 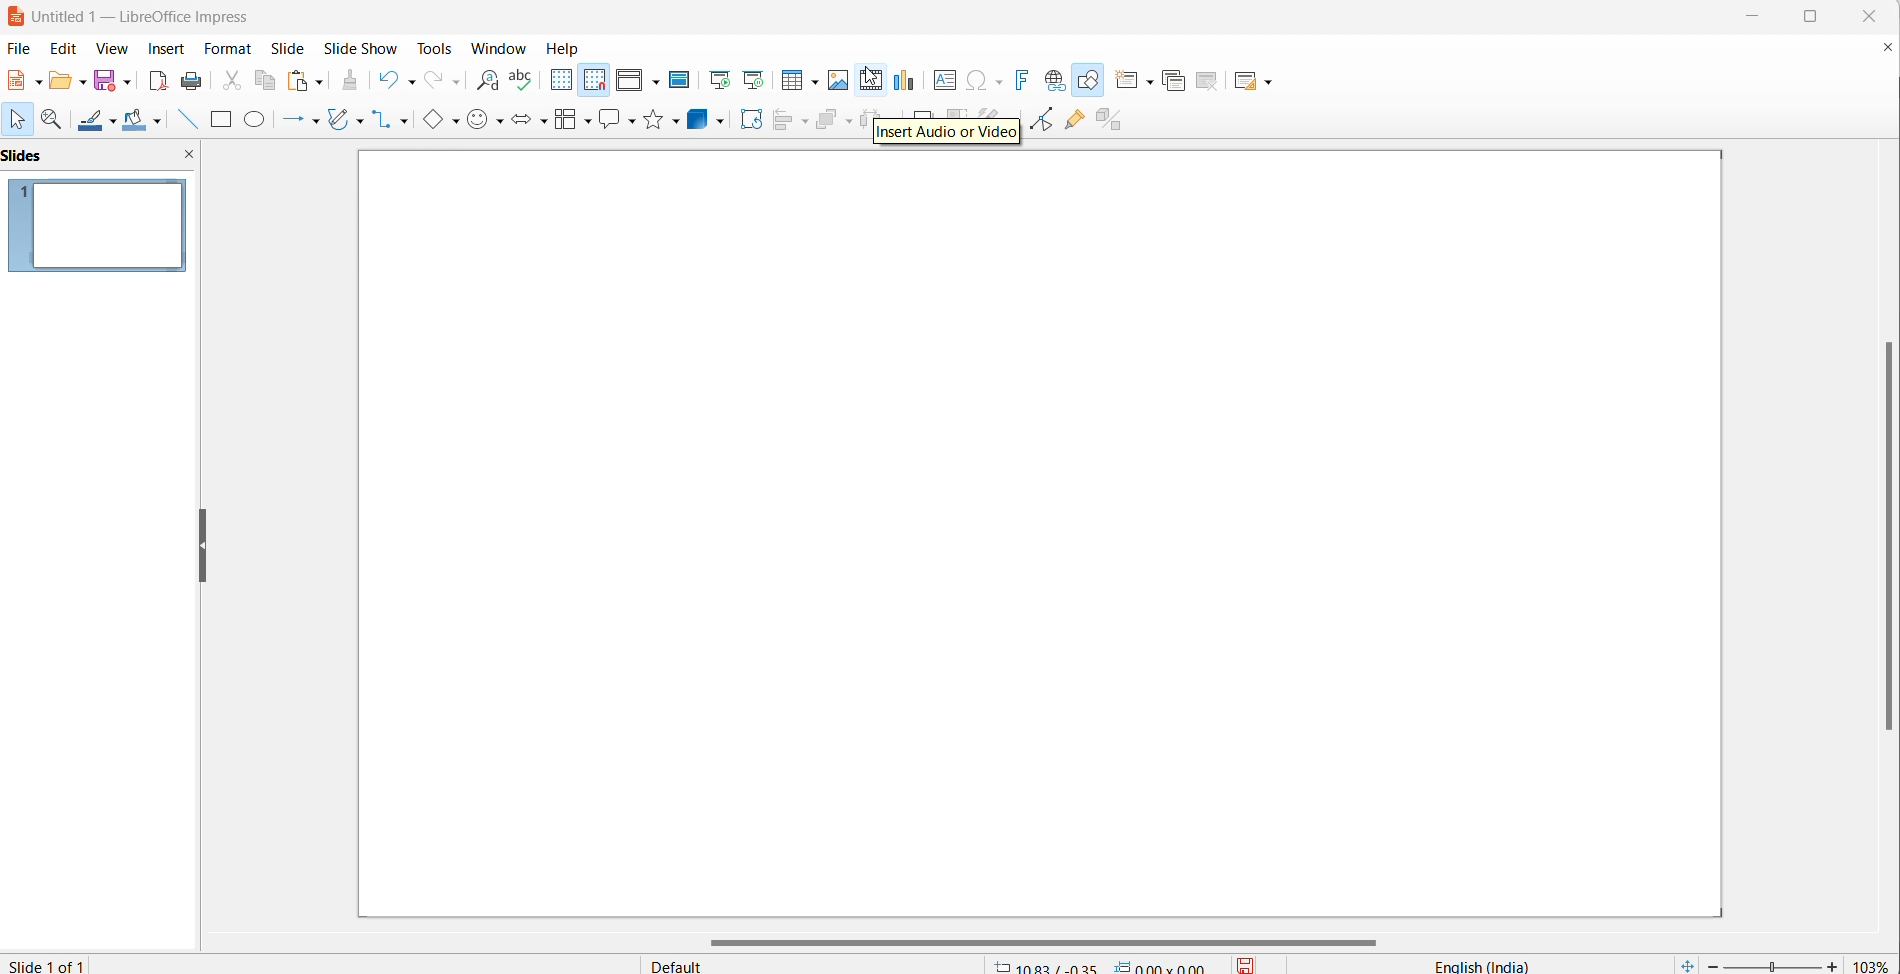 What do you see at coordinates (257, 121) in the screenshot?
I see `ellipse` at bounding box center [257, 121].